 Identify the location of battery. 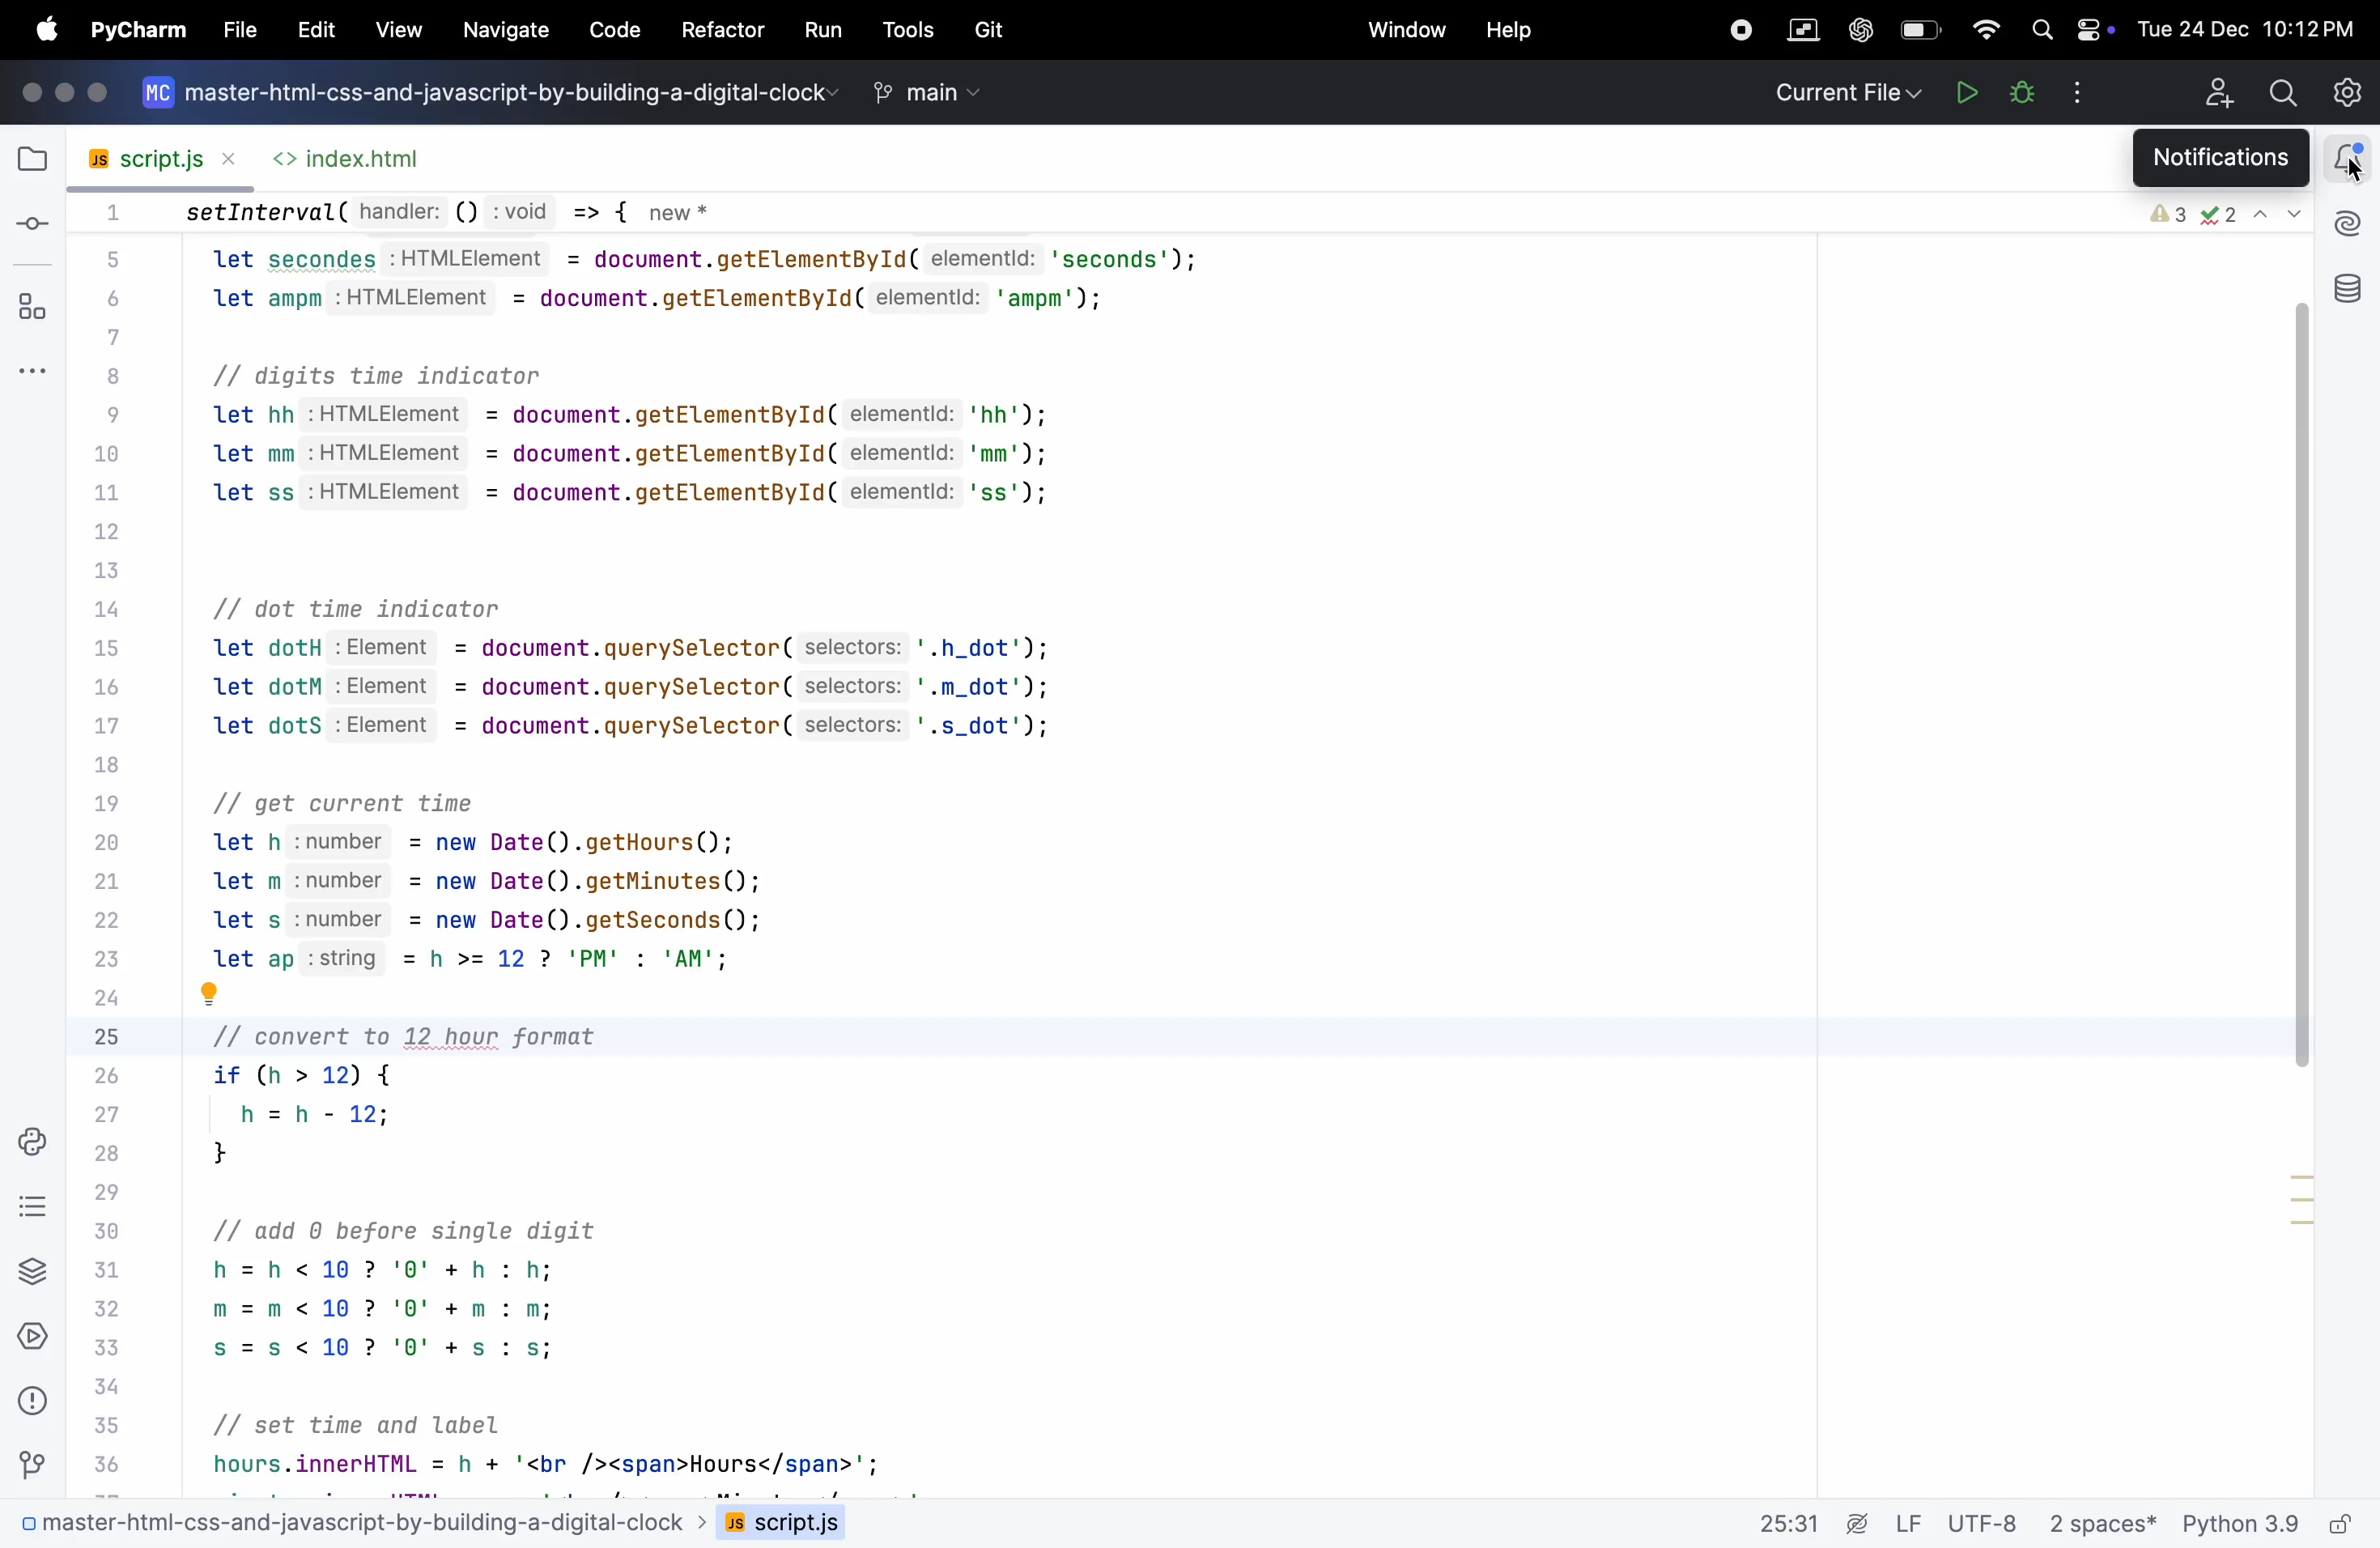
(2095, 30).